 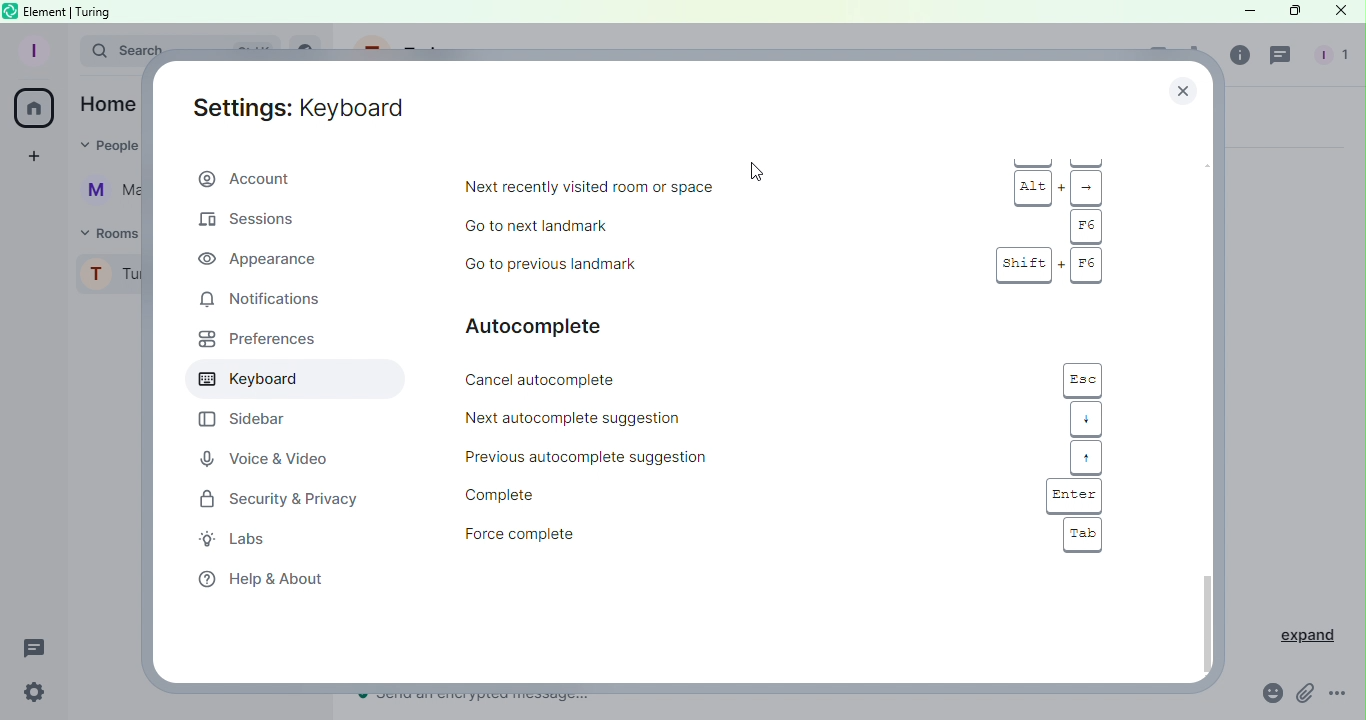 I want to click on Go to next landmark, so click(x=662, y=226).